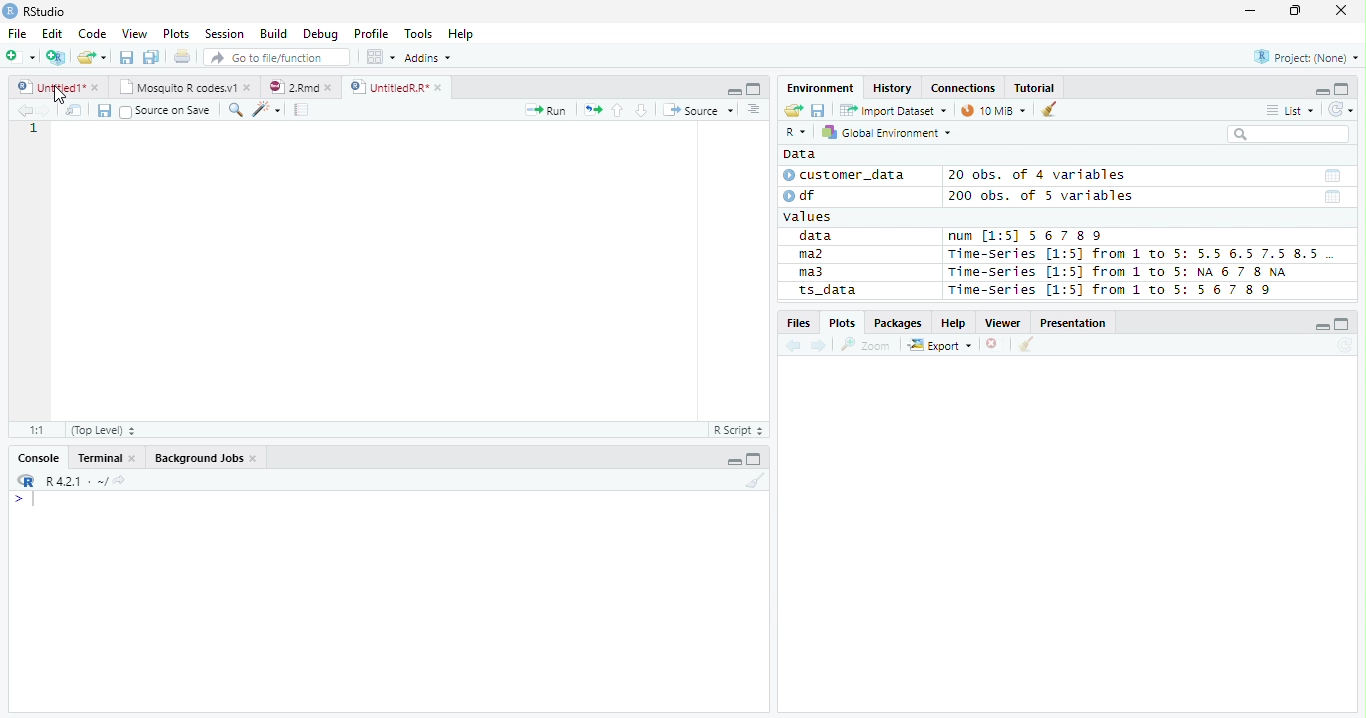 Image resolution: width=1366 pixels, height=718 pixels. What do you see at coordinates (302, 88) in the screenshot?
I see `2.Rmd` at bounding box center [302, 88].